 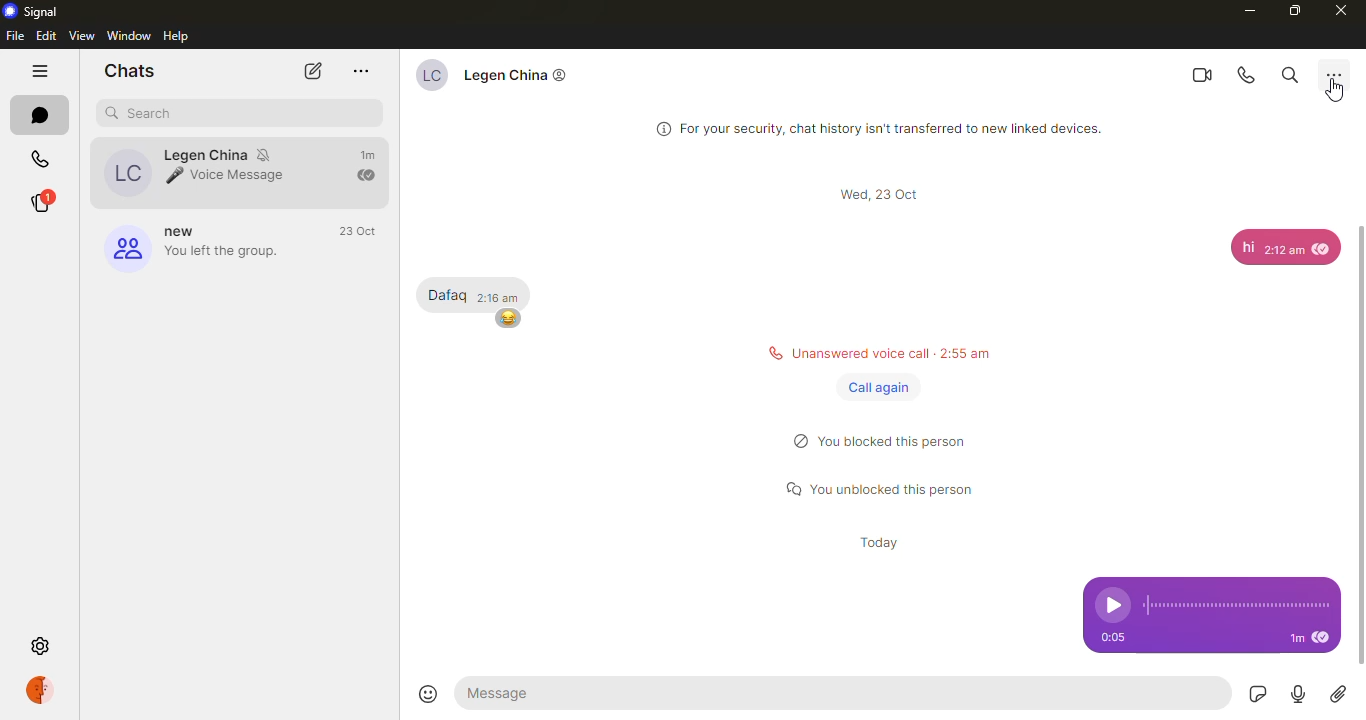 What do you see at coordinates (30, 11) in the screenshot?
I see `signal` at bounding box center [30, 11].